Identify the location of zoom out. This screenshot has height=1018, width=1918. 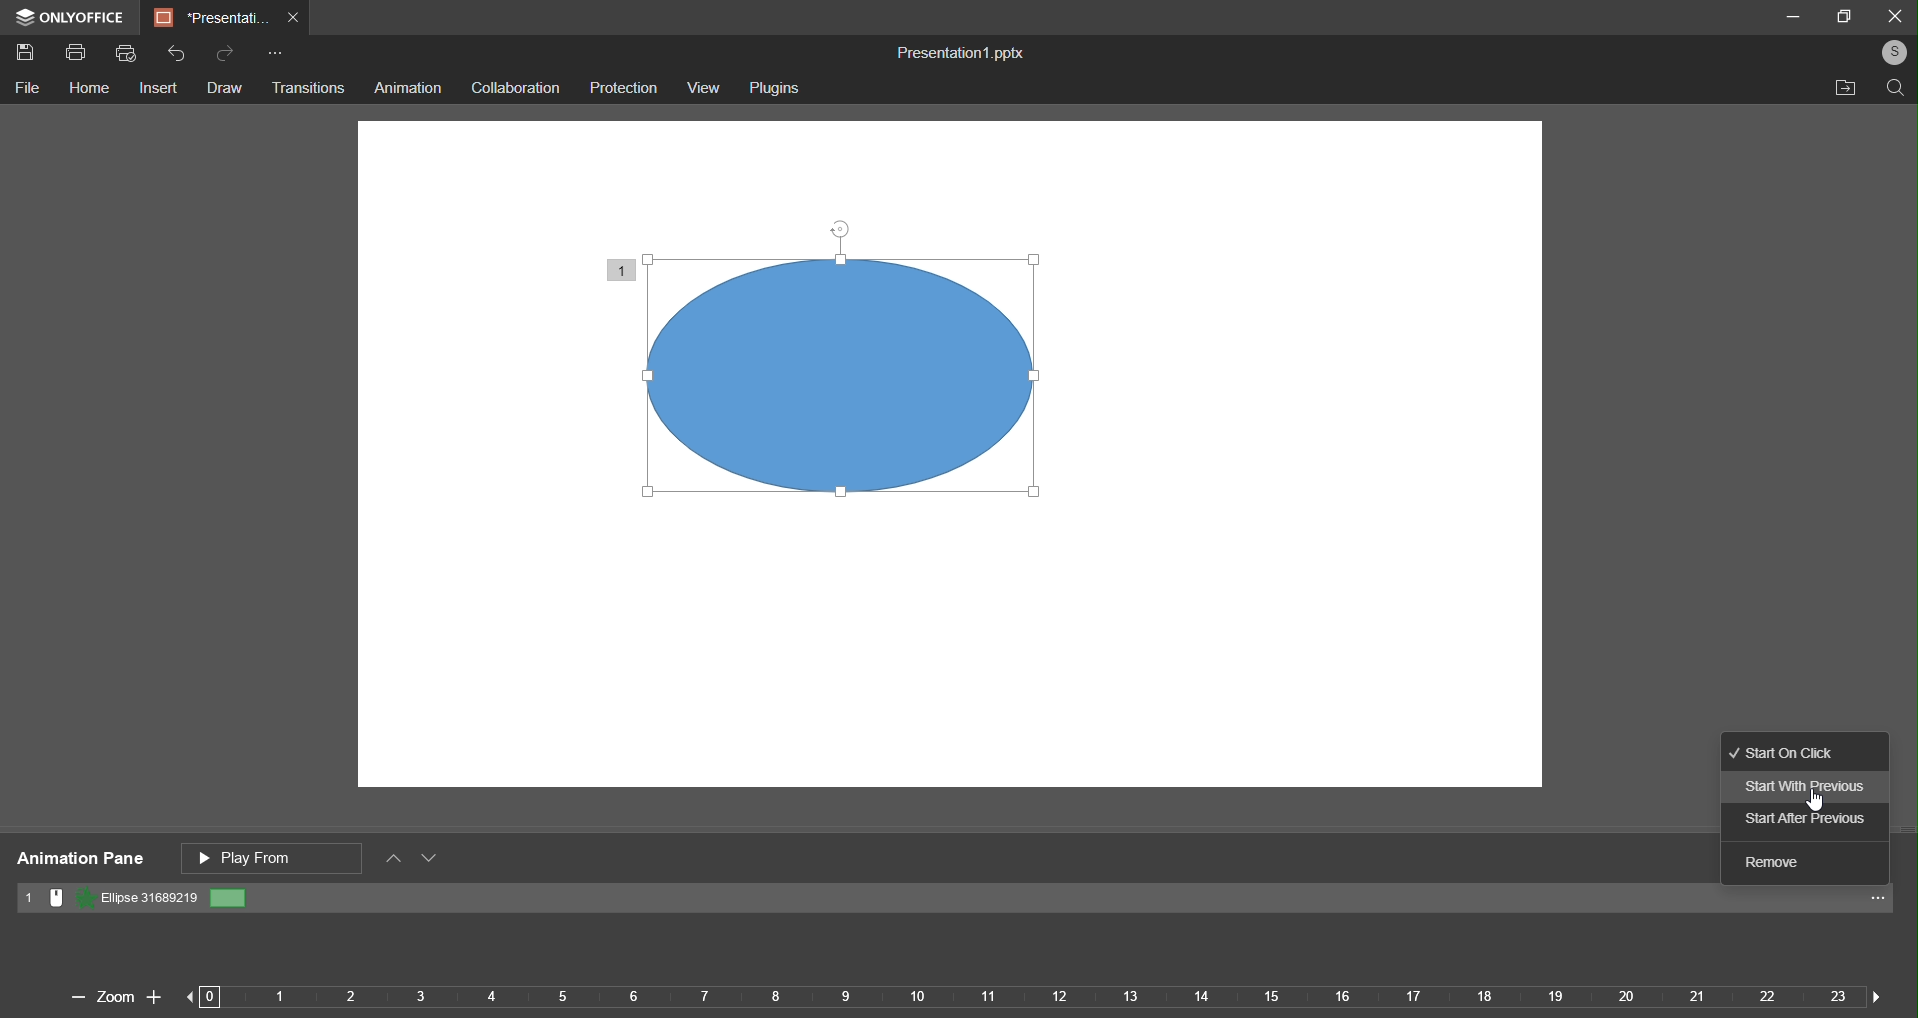
(72, 999).